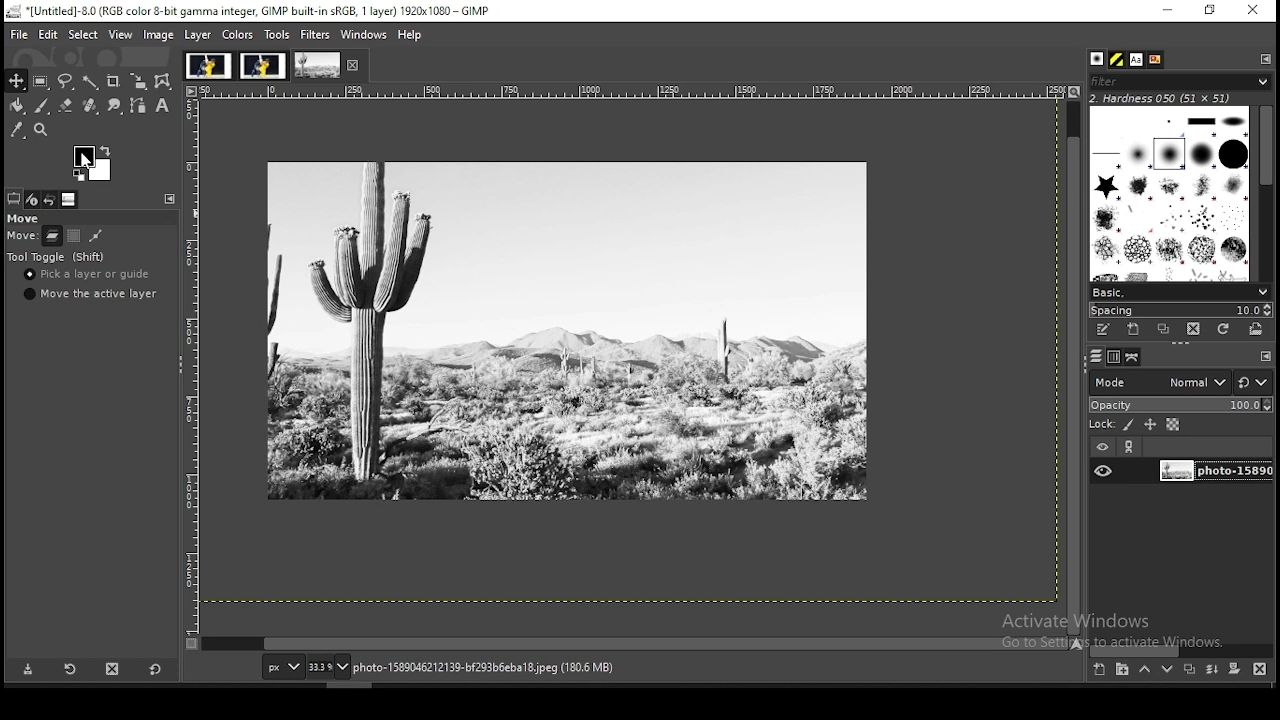 This screenshot has height=720, width=1280. I want to click on scale, so click(629, 91).